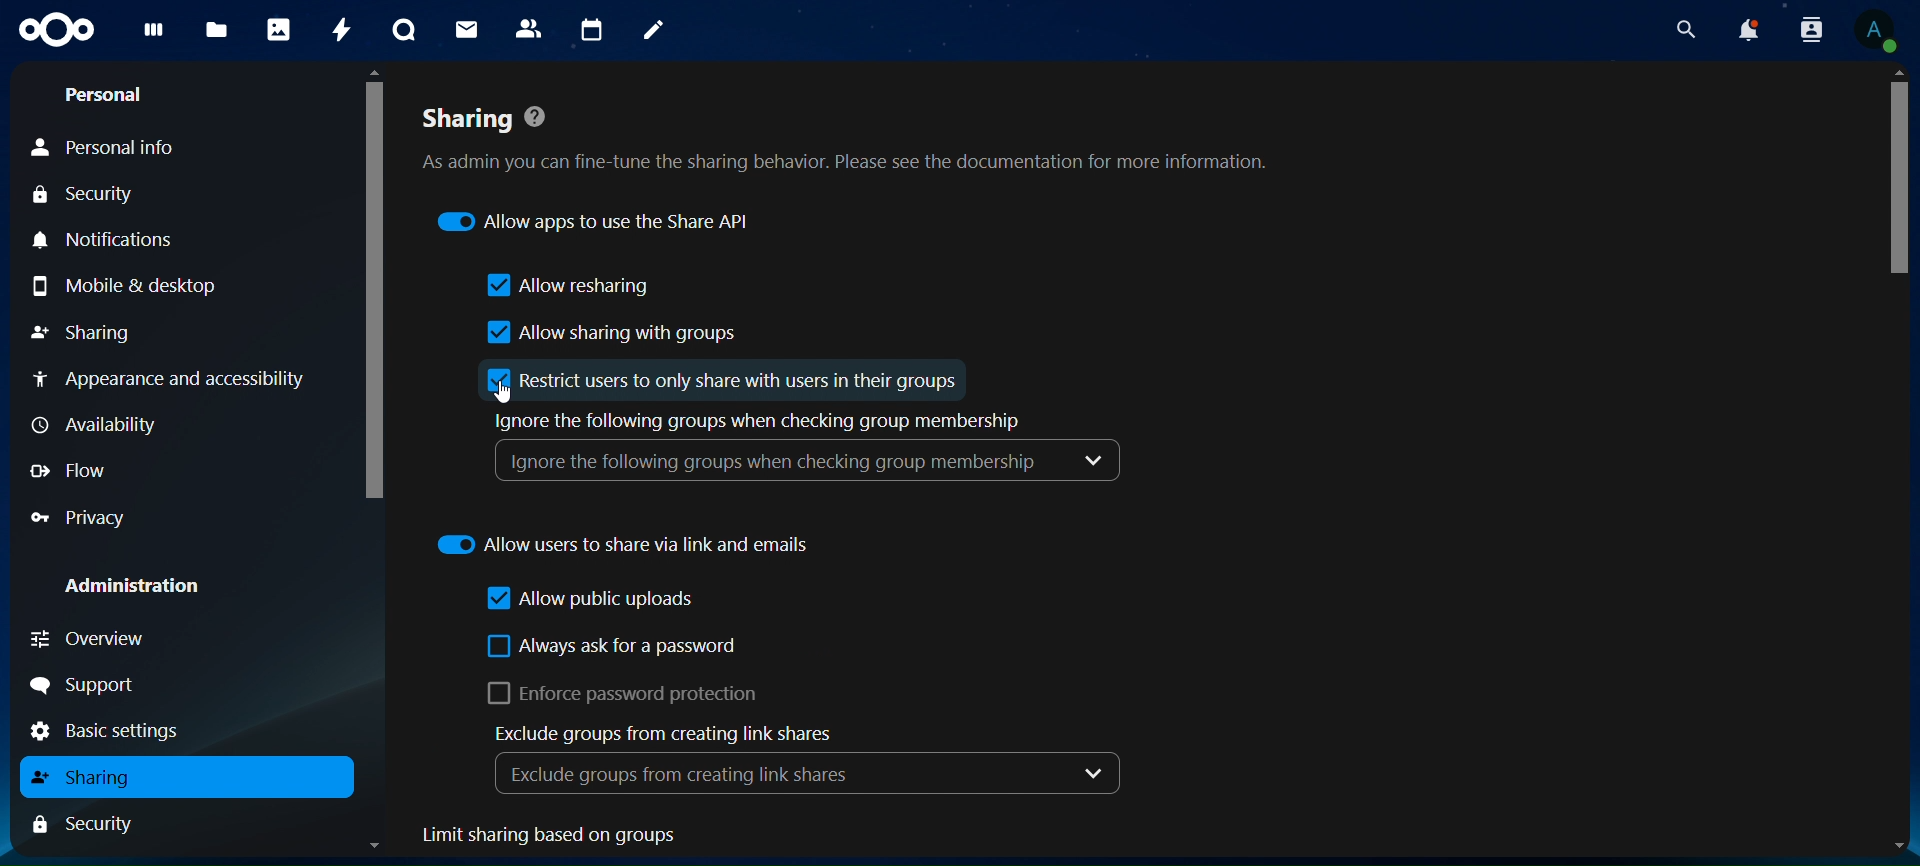  I want to click on notes, so click(658, 32).